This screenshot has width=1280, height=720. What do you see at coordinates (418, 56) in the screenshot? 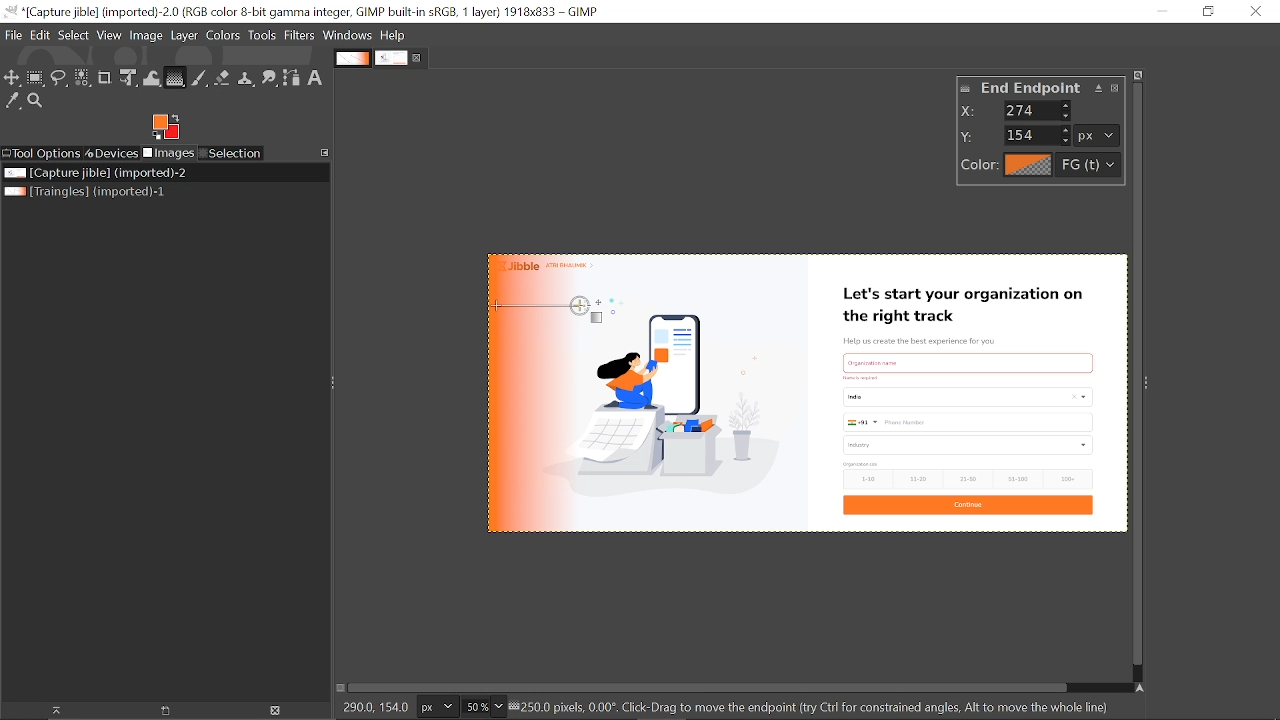
I see `Close current tab` at bounding box center [418, 56].